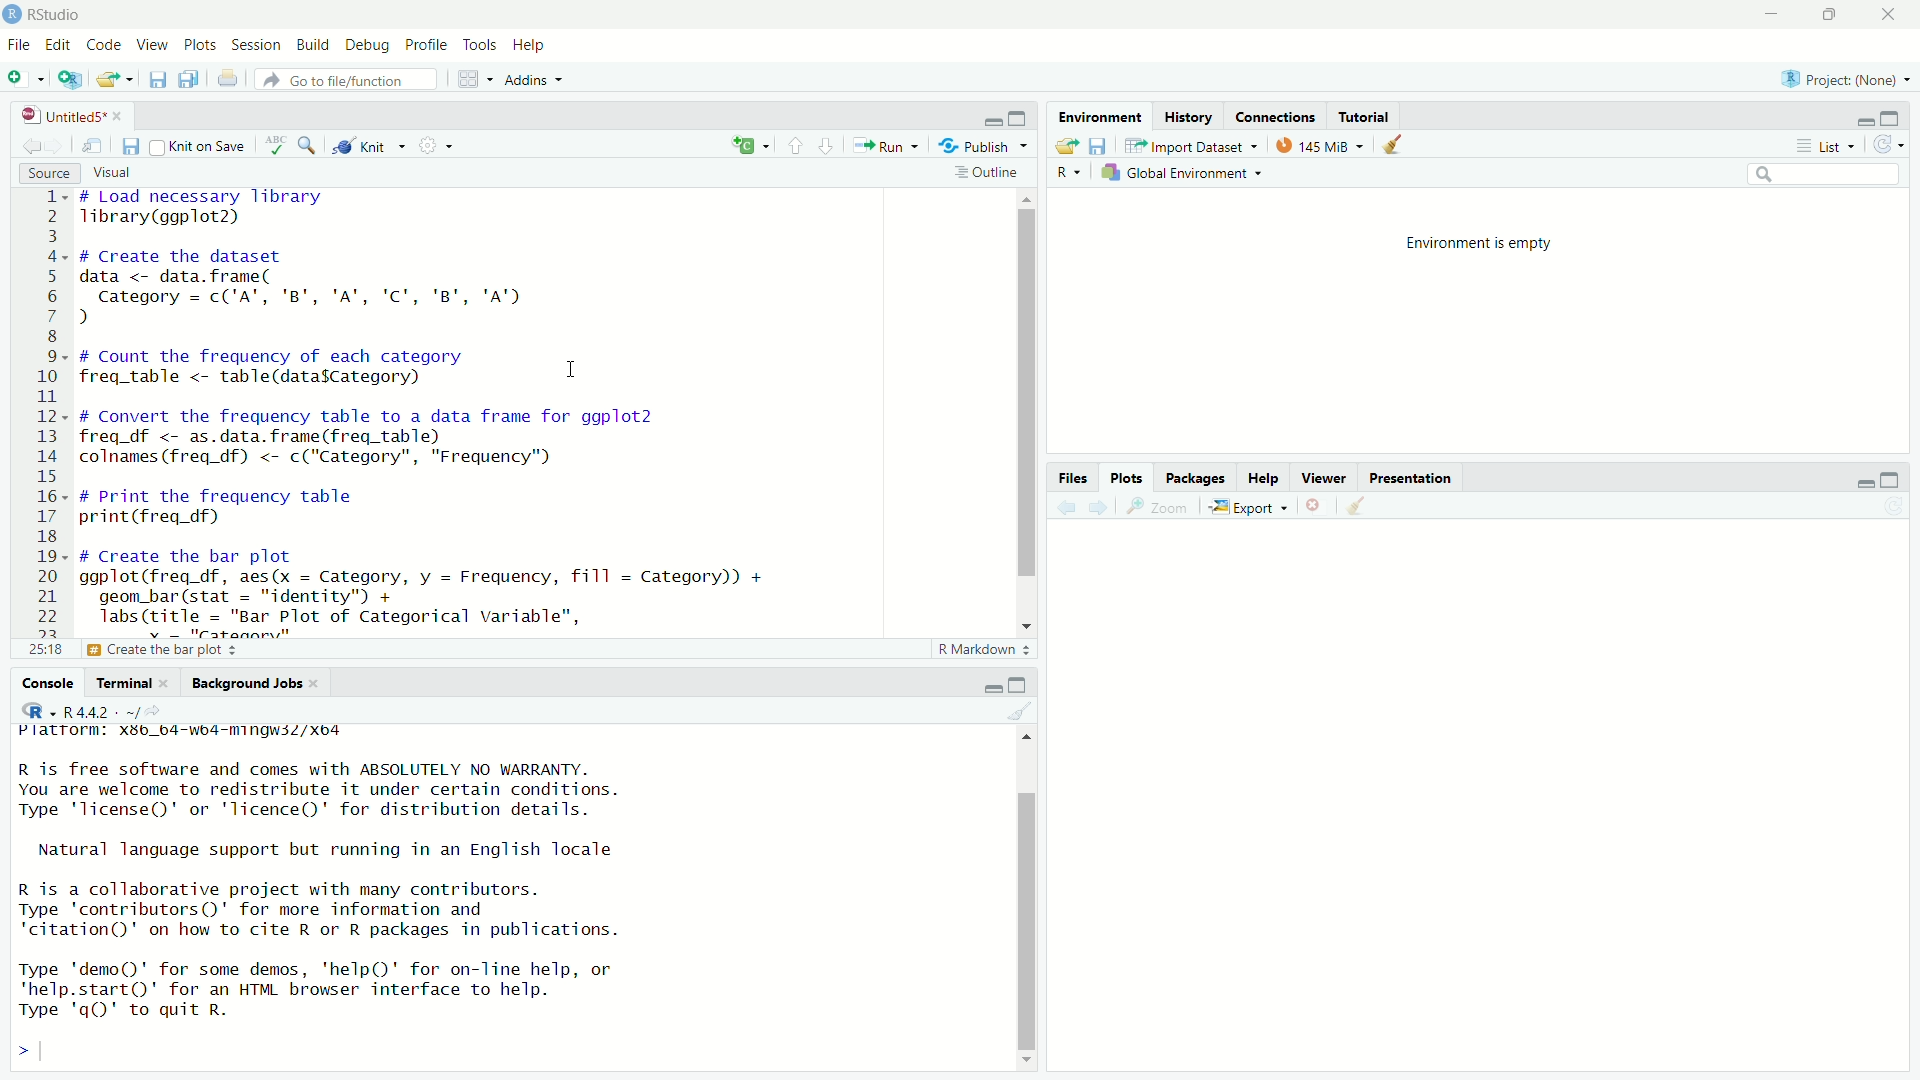 Image resolution: width=1920 pixels, height=1080 pixels. I want to click on untitled5, so click(79, 116).